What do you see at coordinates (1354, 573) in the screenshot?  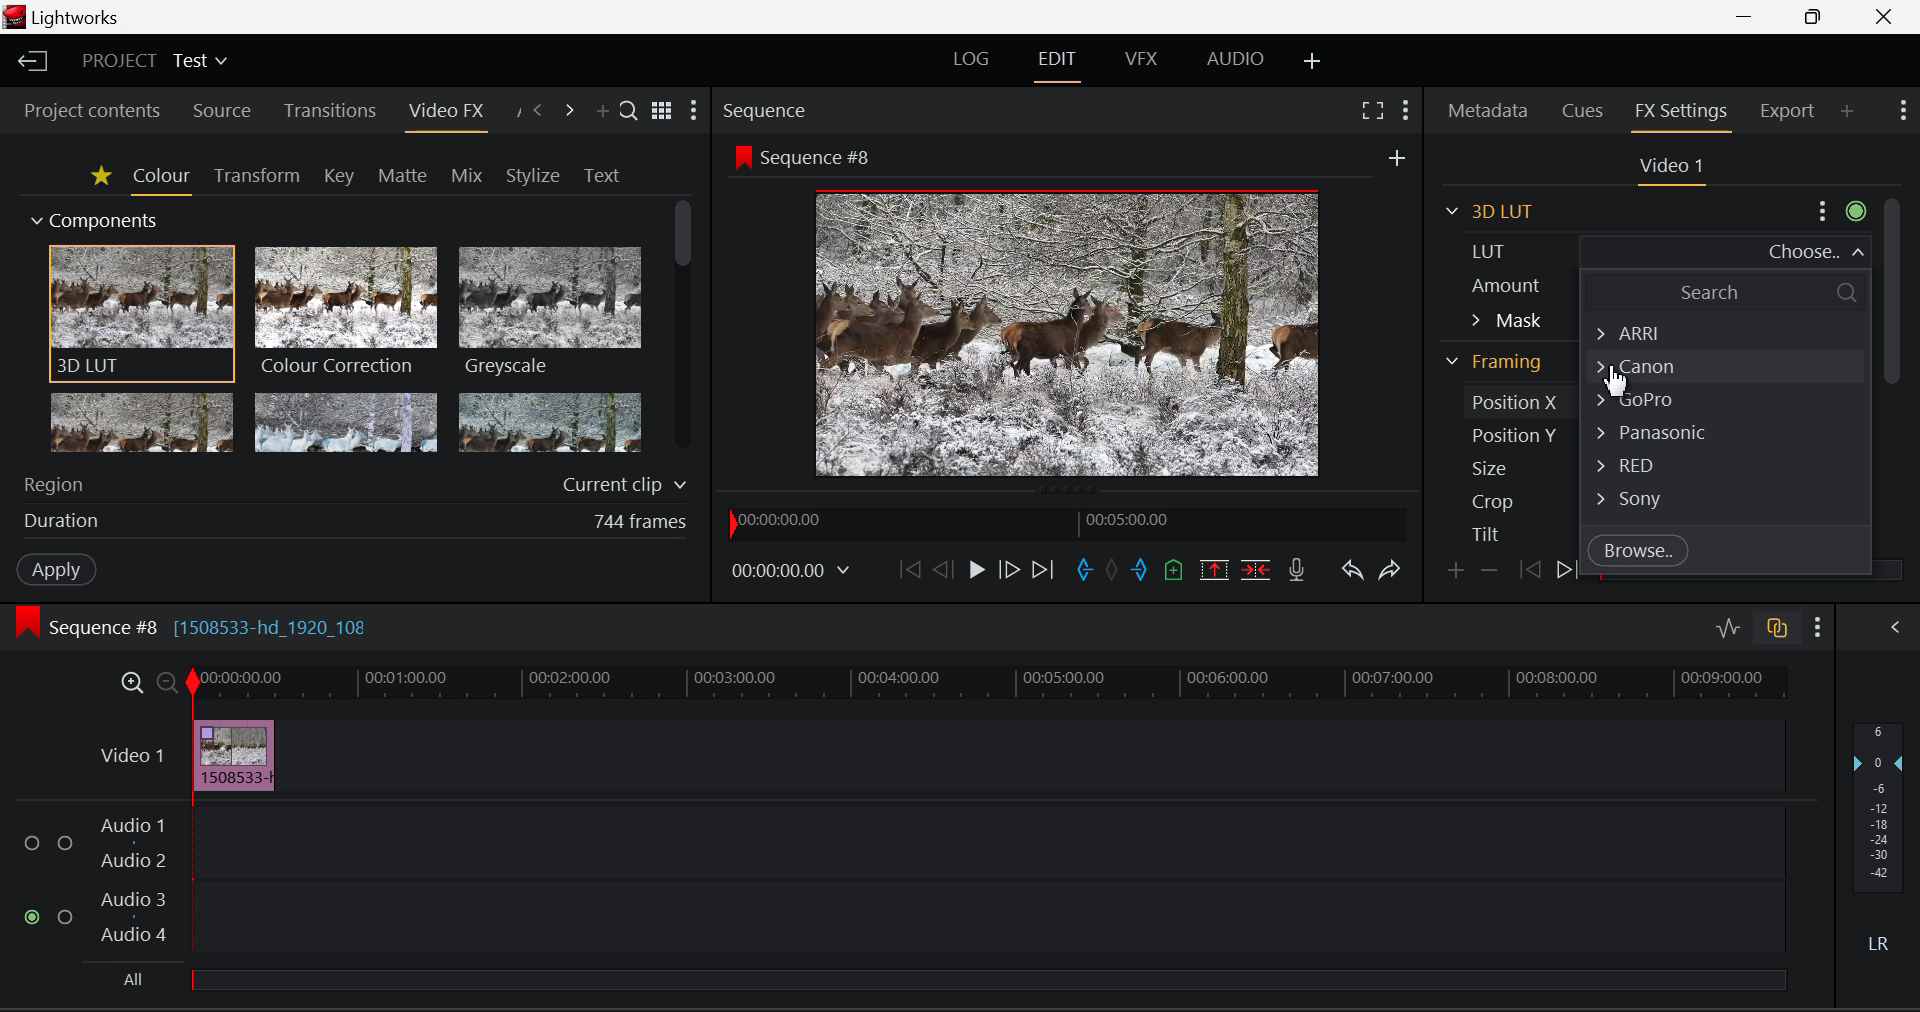 I see `Undo` at bounding box center [1354, 573].